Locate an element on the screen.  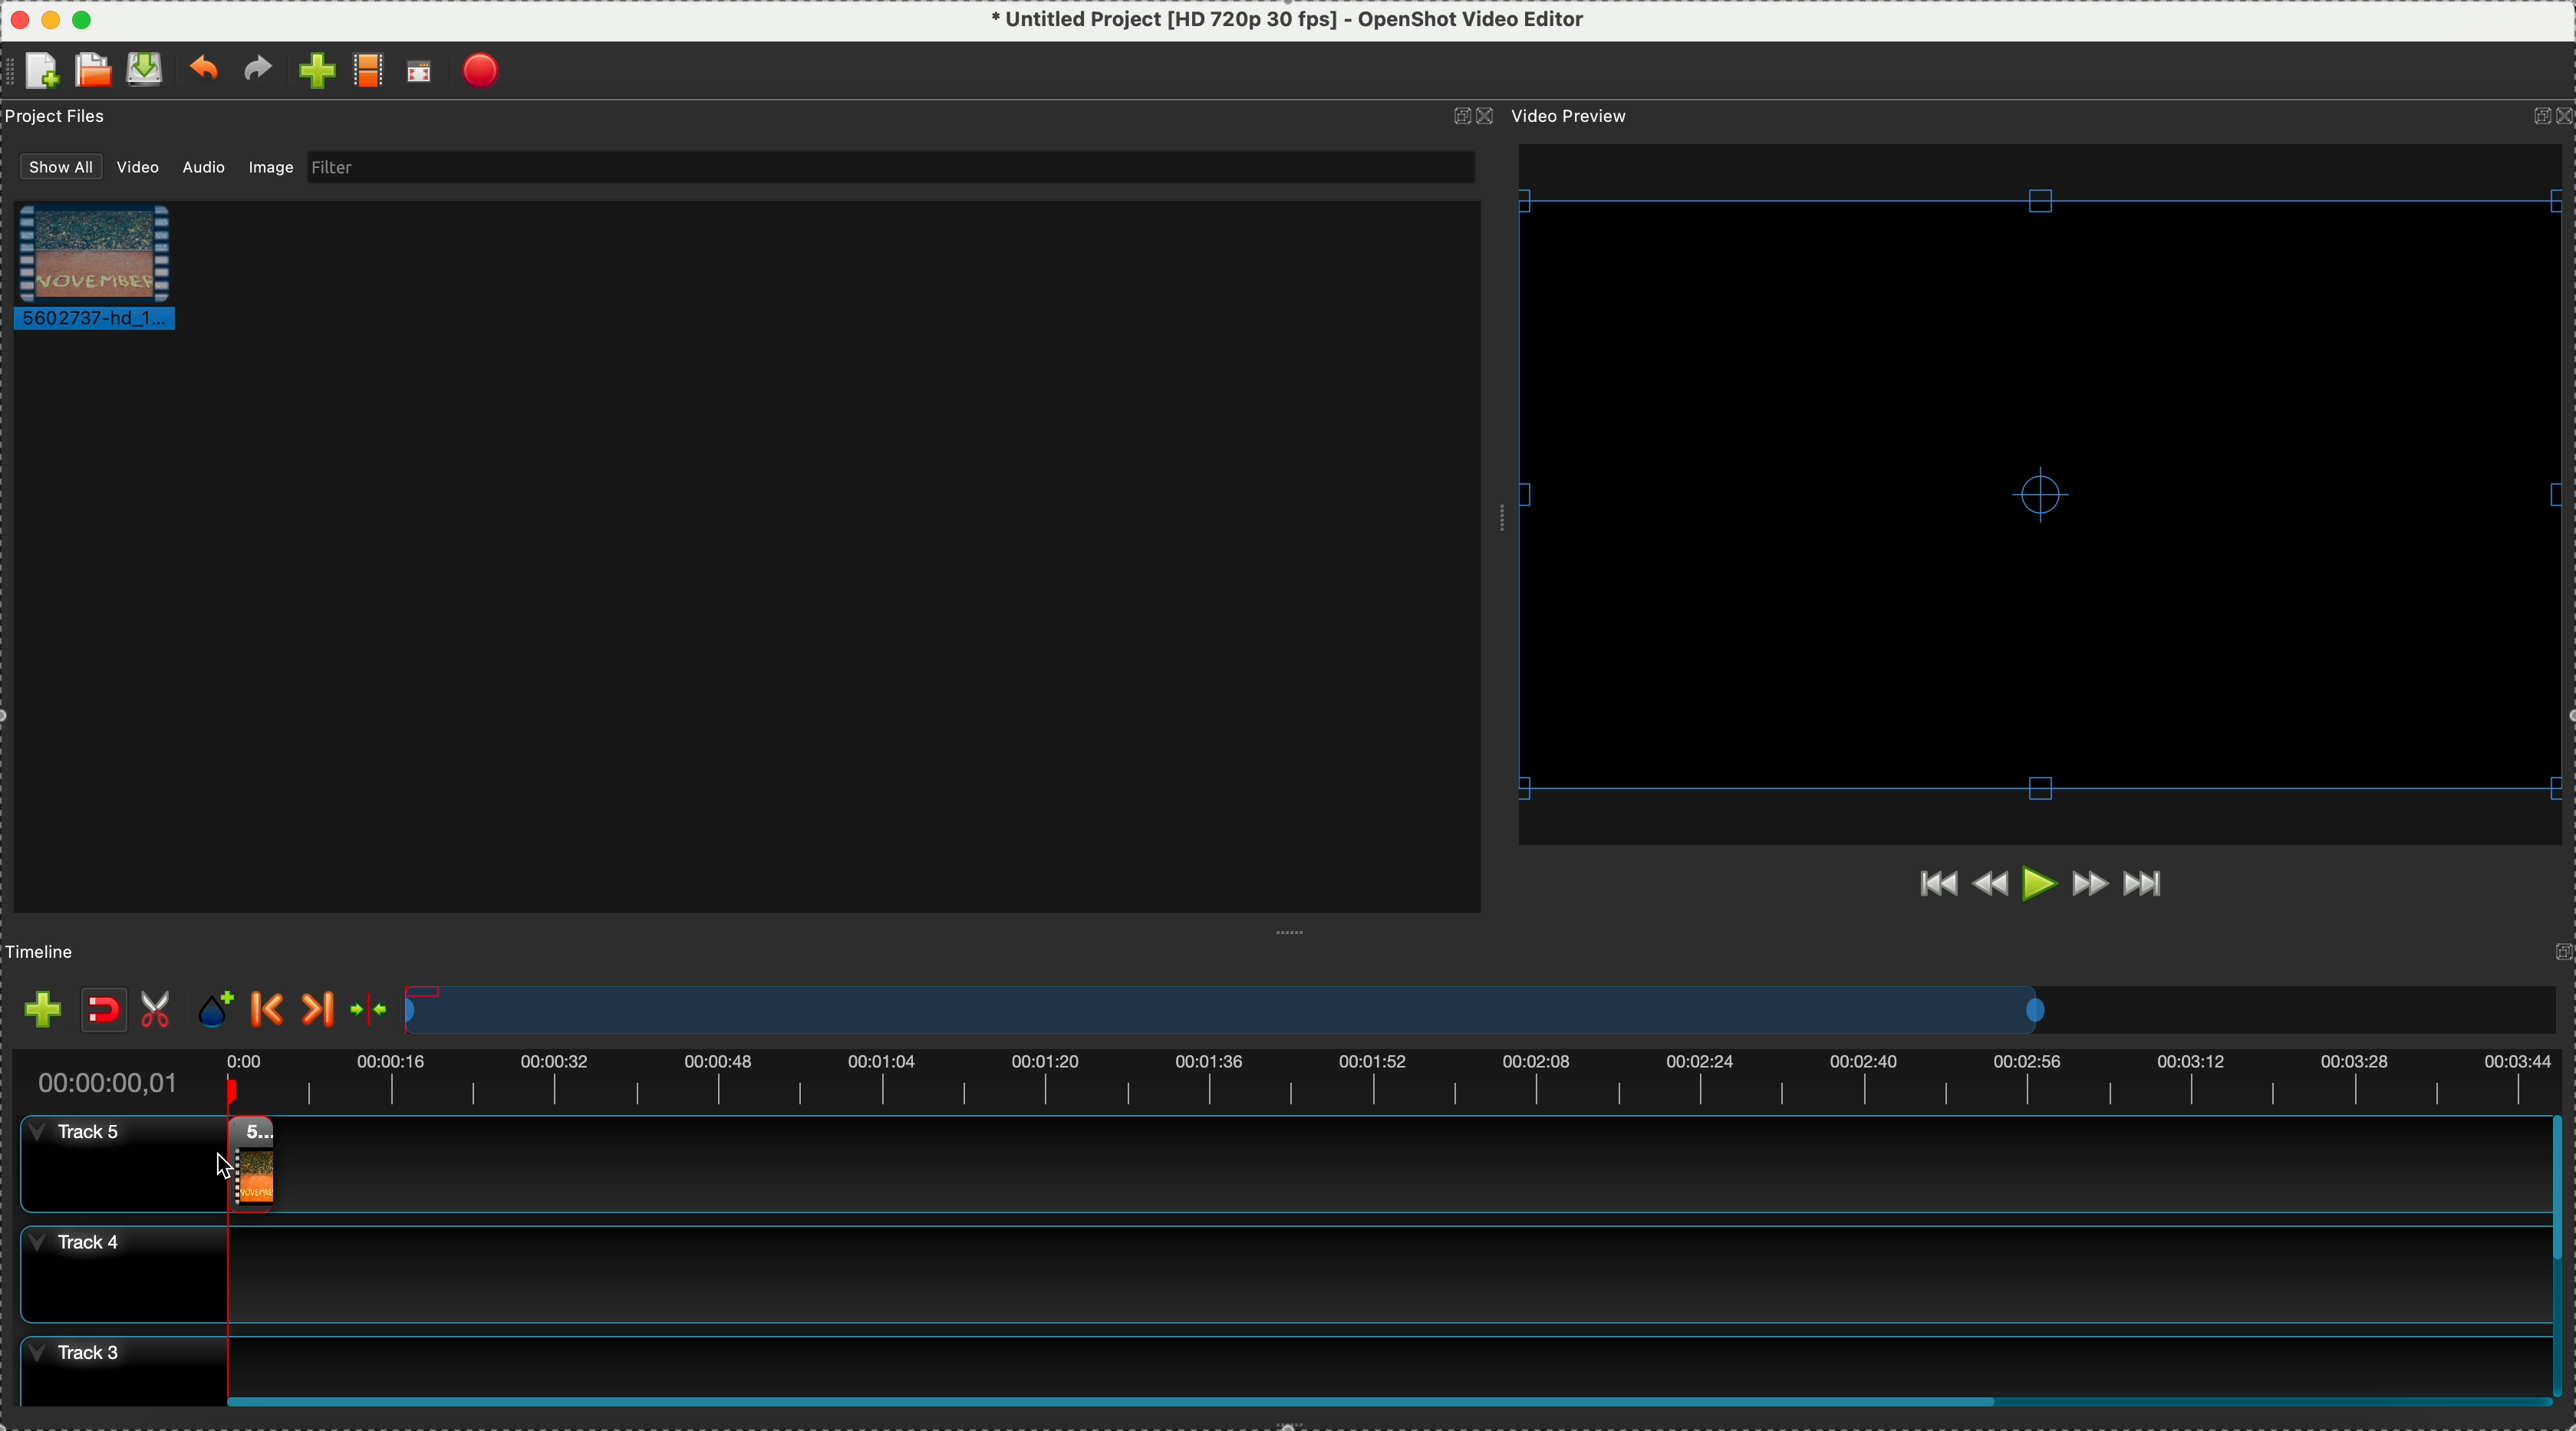
previous marker is located at coordinates (267, 1010).